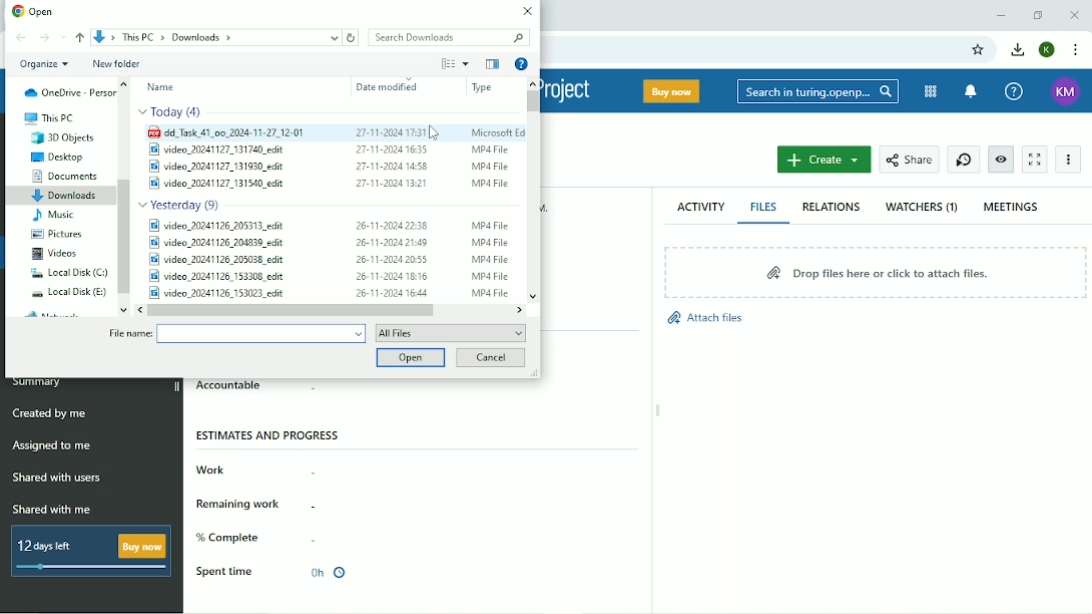 The image size is (1092, 614). I want to click on Modules, so click(931, 92).